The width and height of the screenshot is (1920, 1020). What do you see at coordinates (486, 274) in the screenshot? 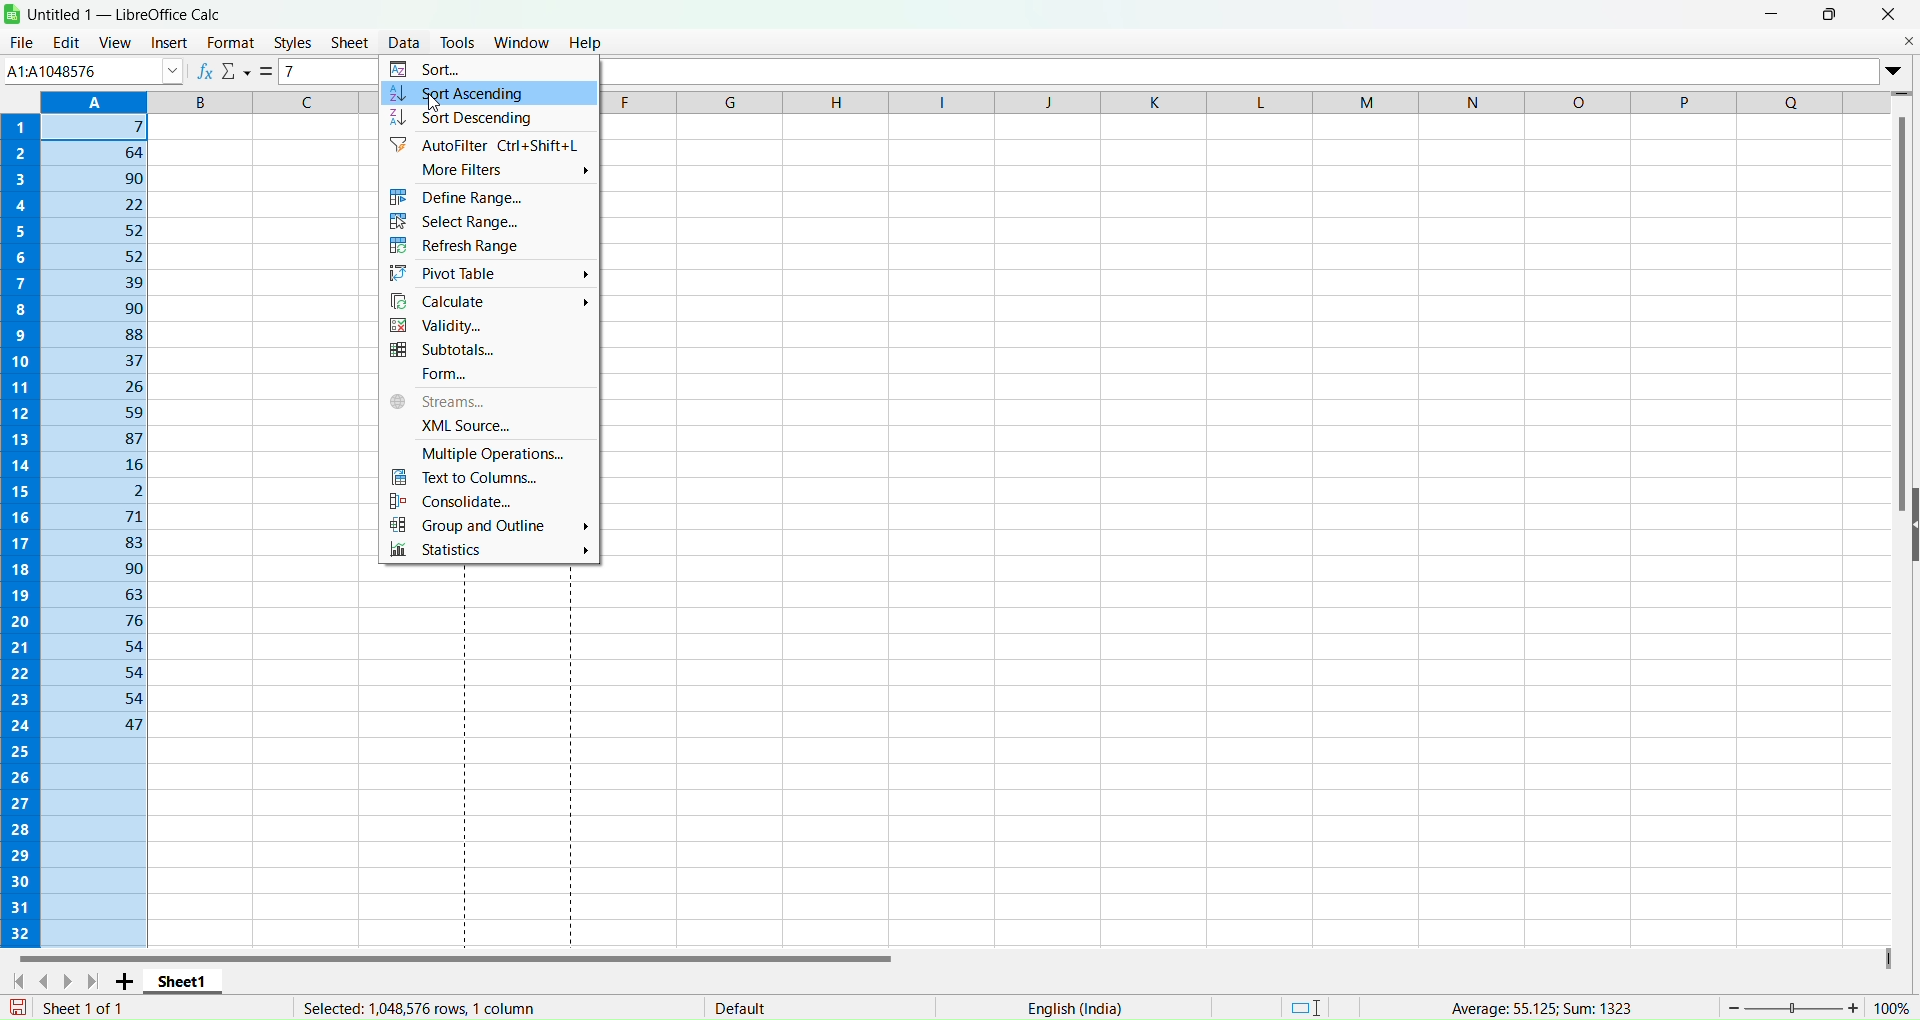
I see `Pivot Table` at bounding box center [486, 274].